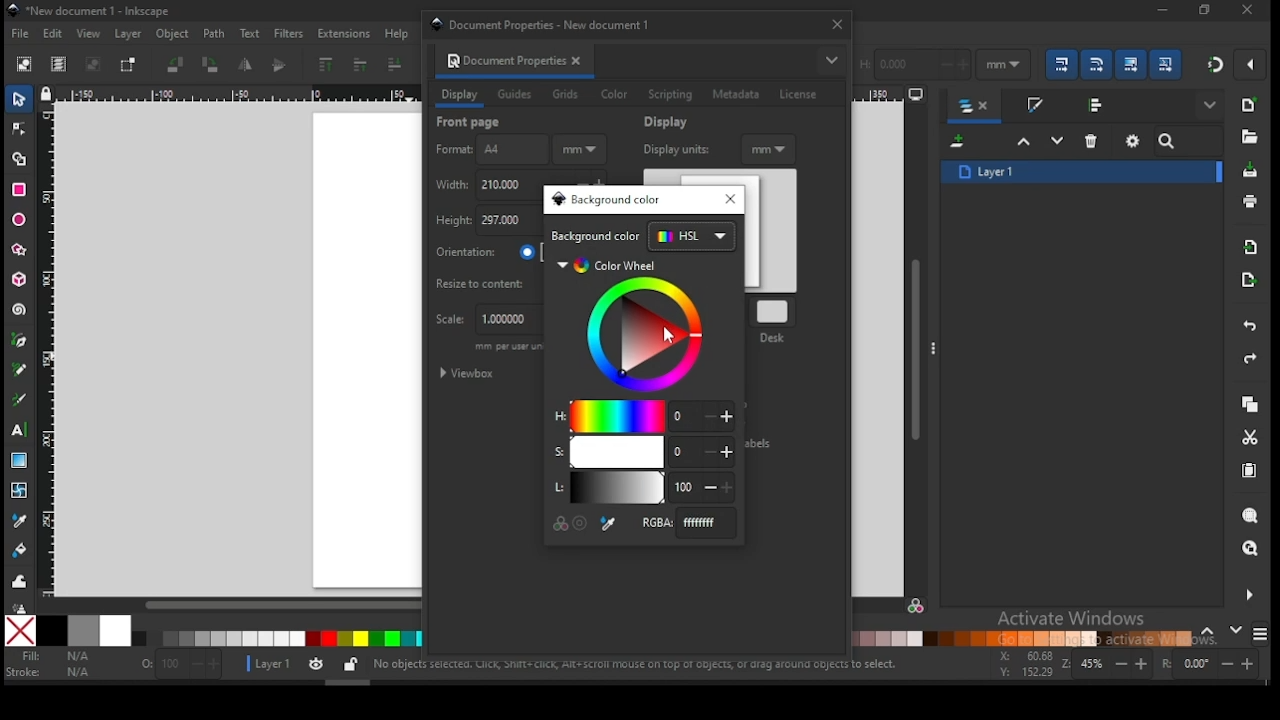 The image size is (1280, 720). What do you see at coordinates (21, 98) in the screenshot?
I see `select` at bounding box center [21, 98].